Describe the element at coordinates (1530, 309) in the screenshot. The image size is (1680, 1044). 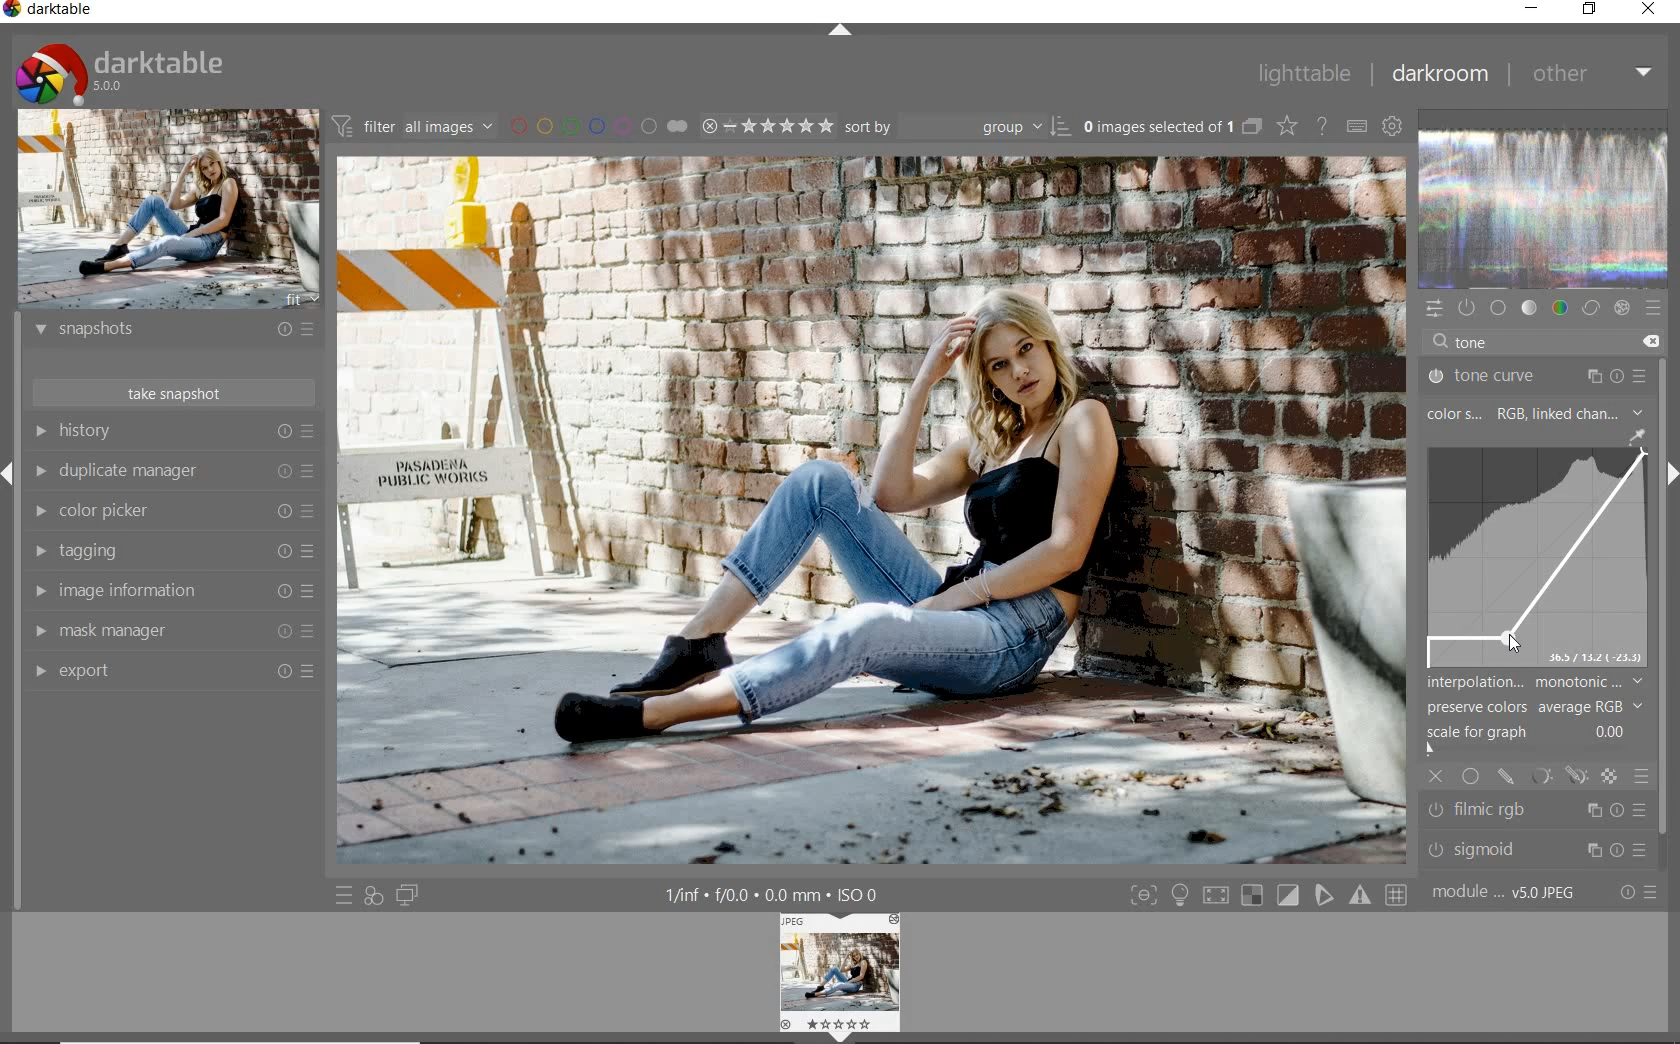
I see `tone` at that location.